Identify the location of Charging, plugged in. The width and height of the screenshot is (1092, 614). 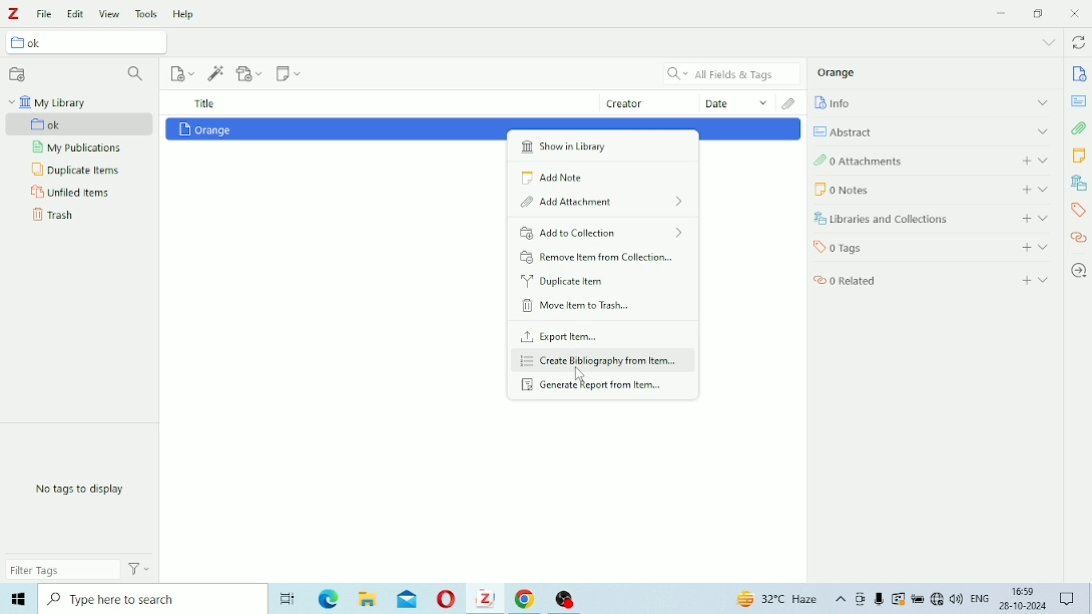
(918, 599).